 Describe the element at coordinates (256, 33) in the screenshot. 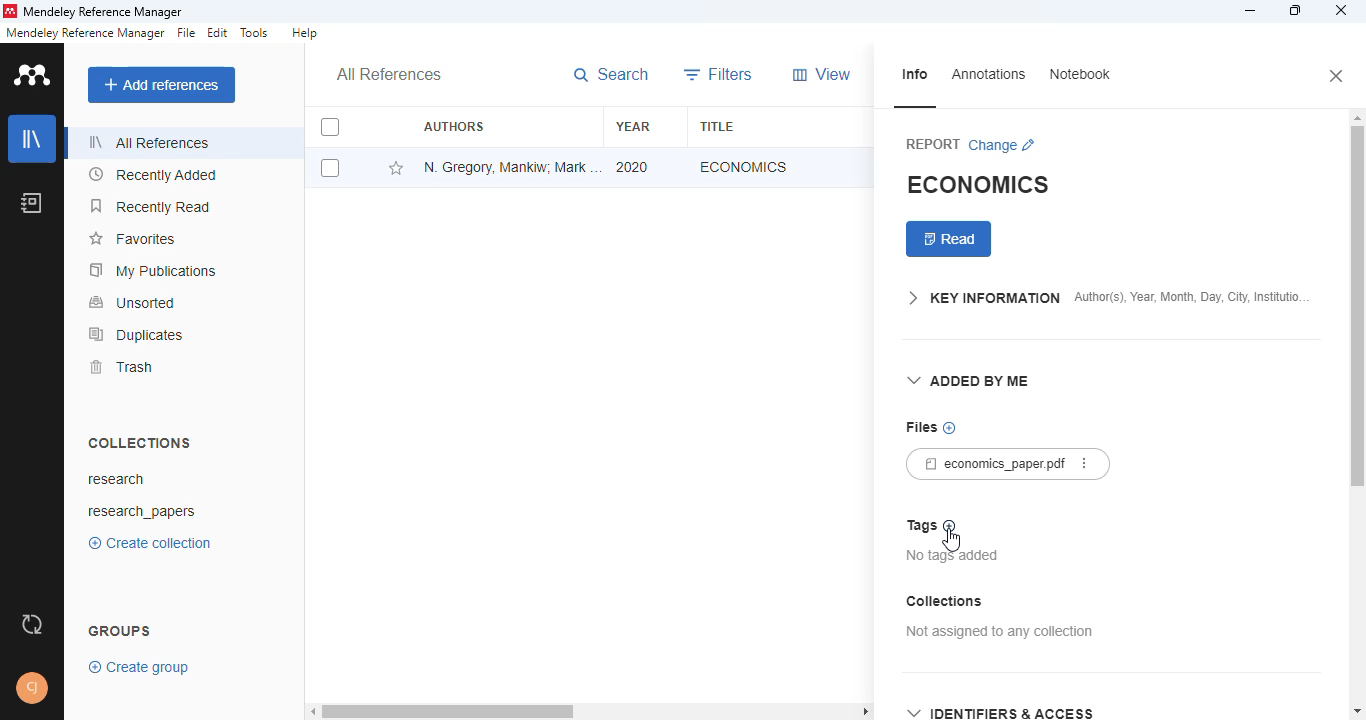

I see `tools` at that location.